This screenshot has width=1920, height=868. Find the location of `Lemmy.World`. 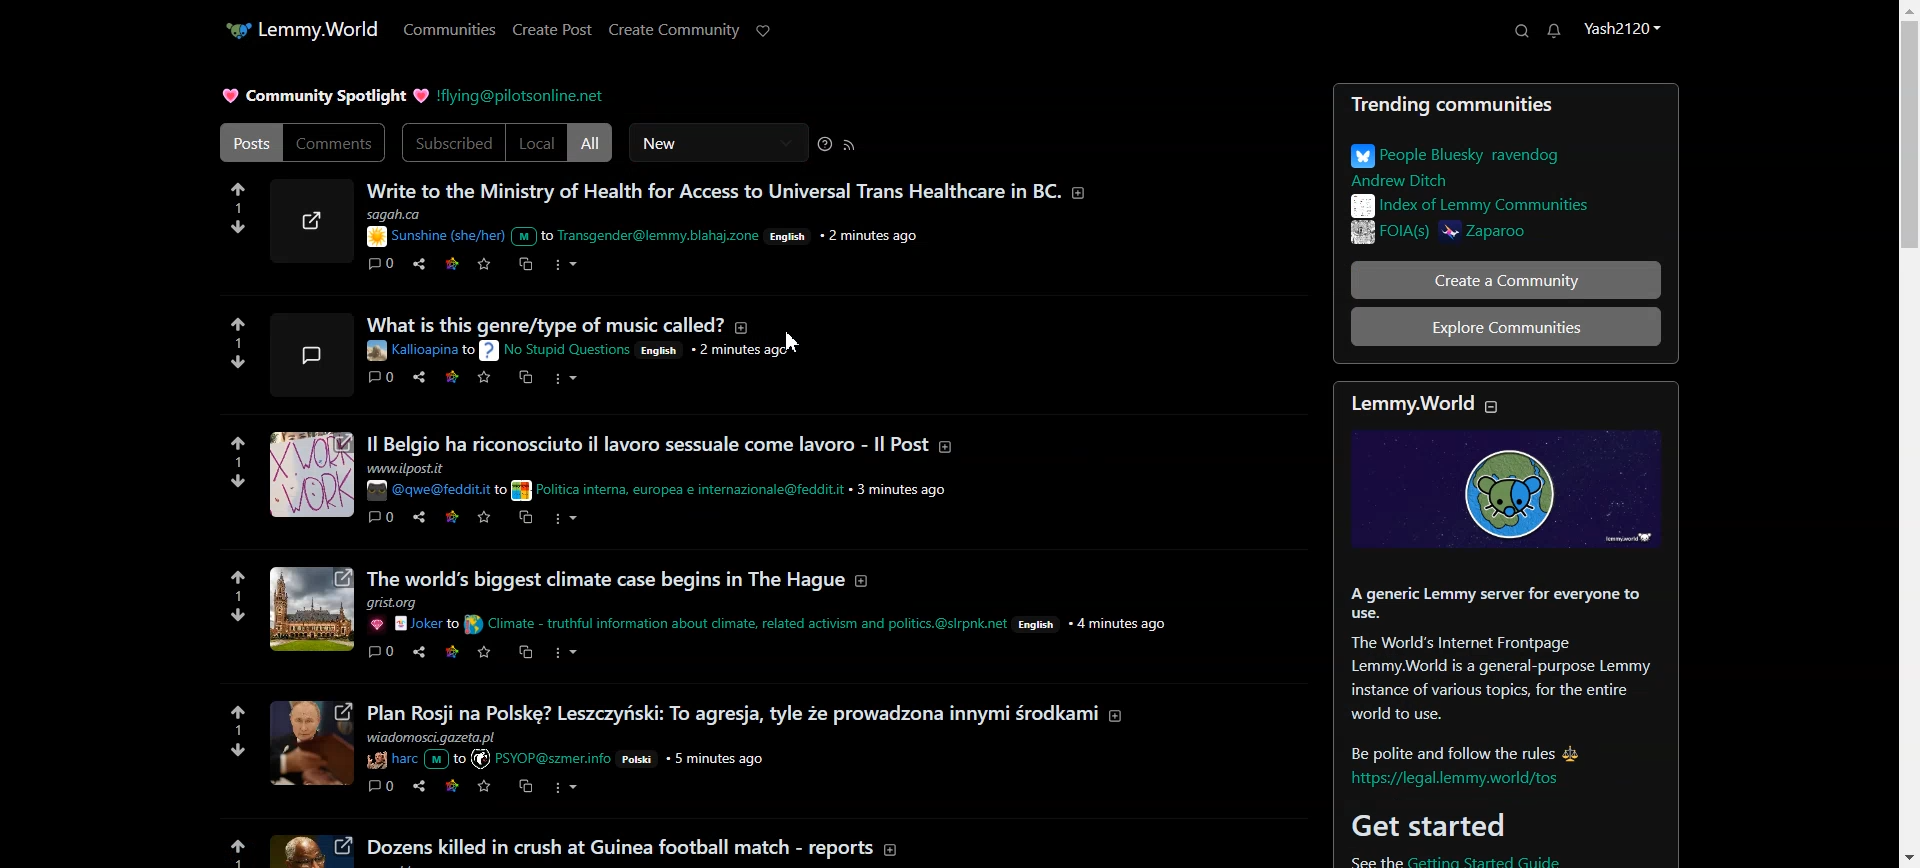

Lemmy.World is located at coordinates (318, 27).